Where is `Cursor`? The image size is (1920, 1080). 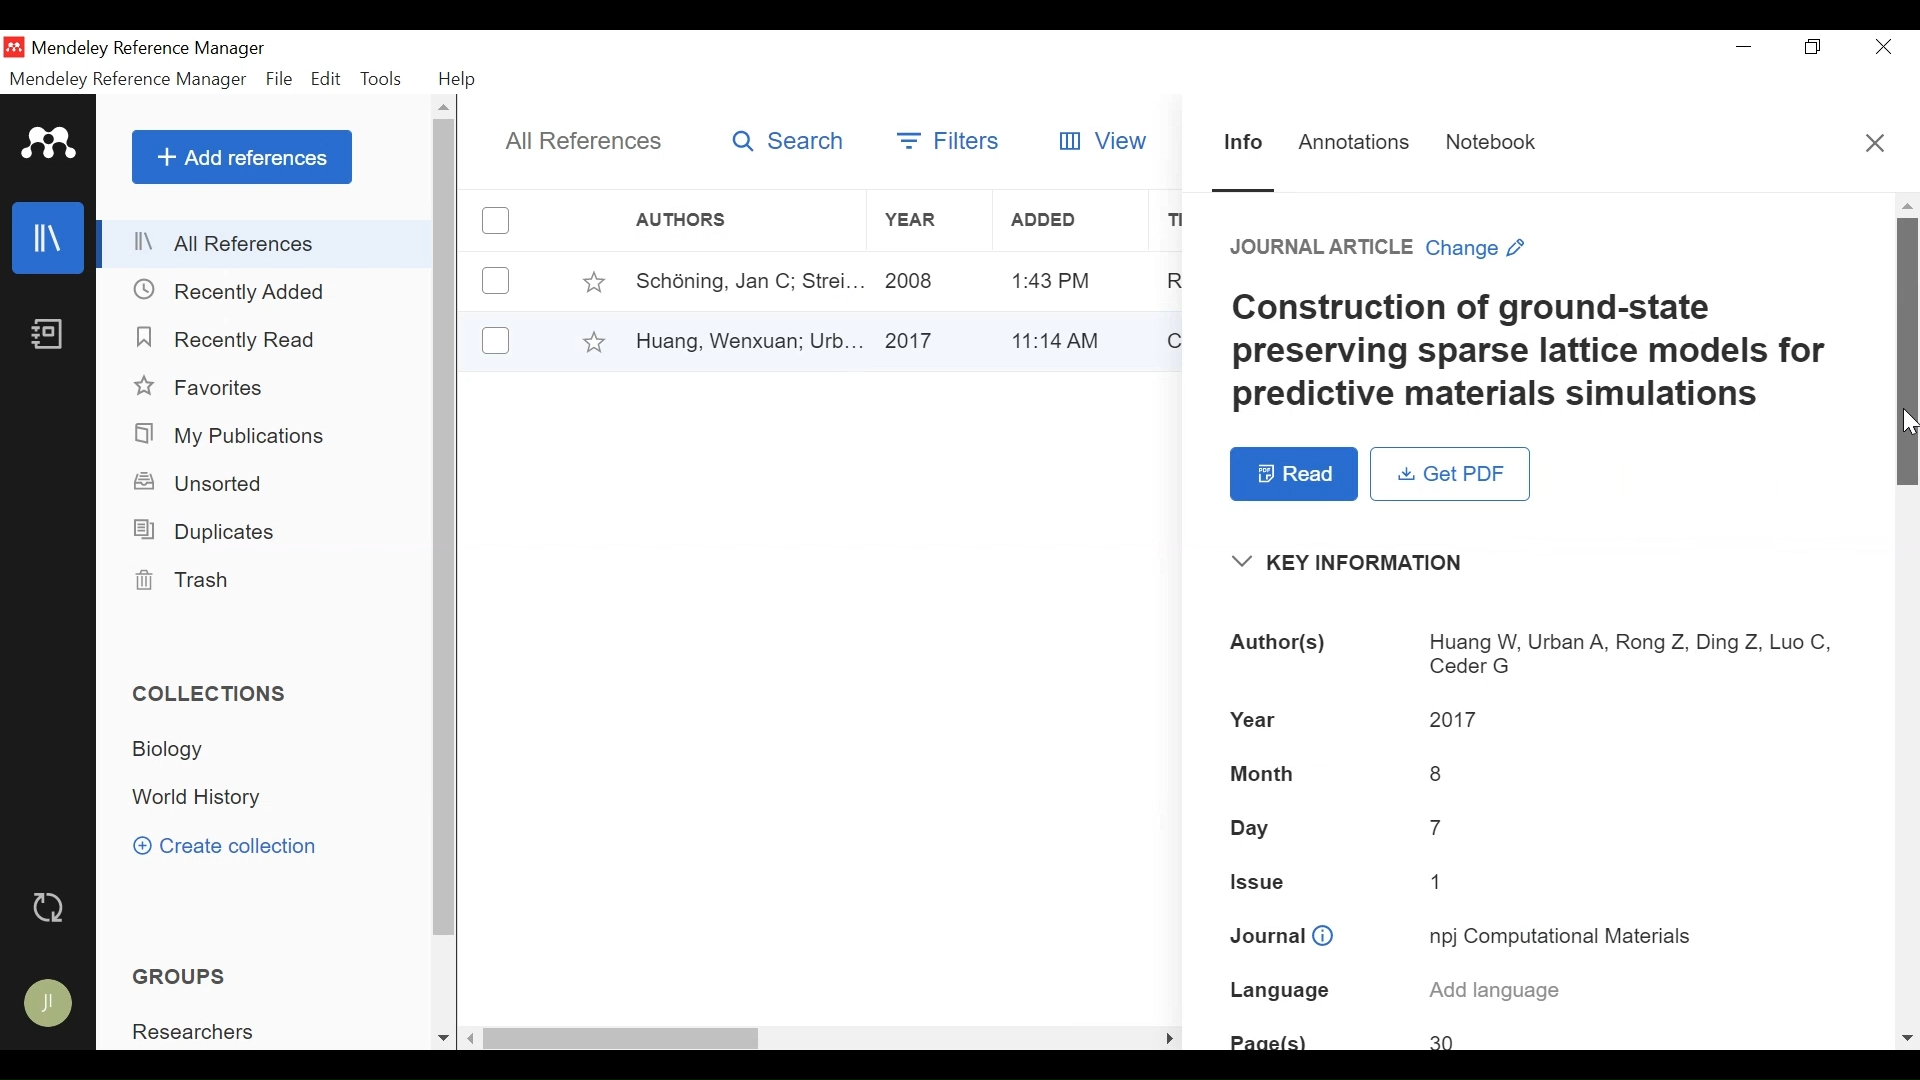 Cursor is located at coordinates (1908, 420).